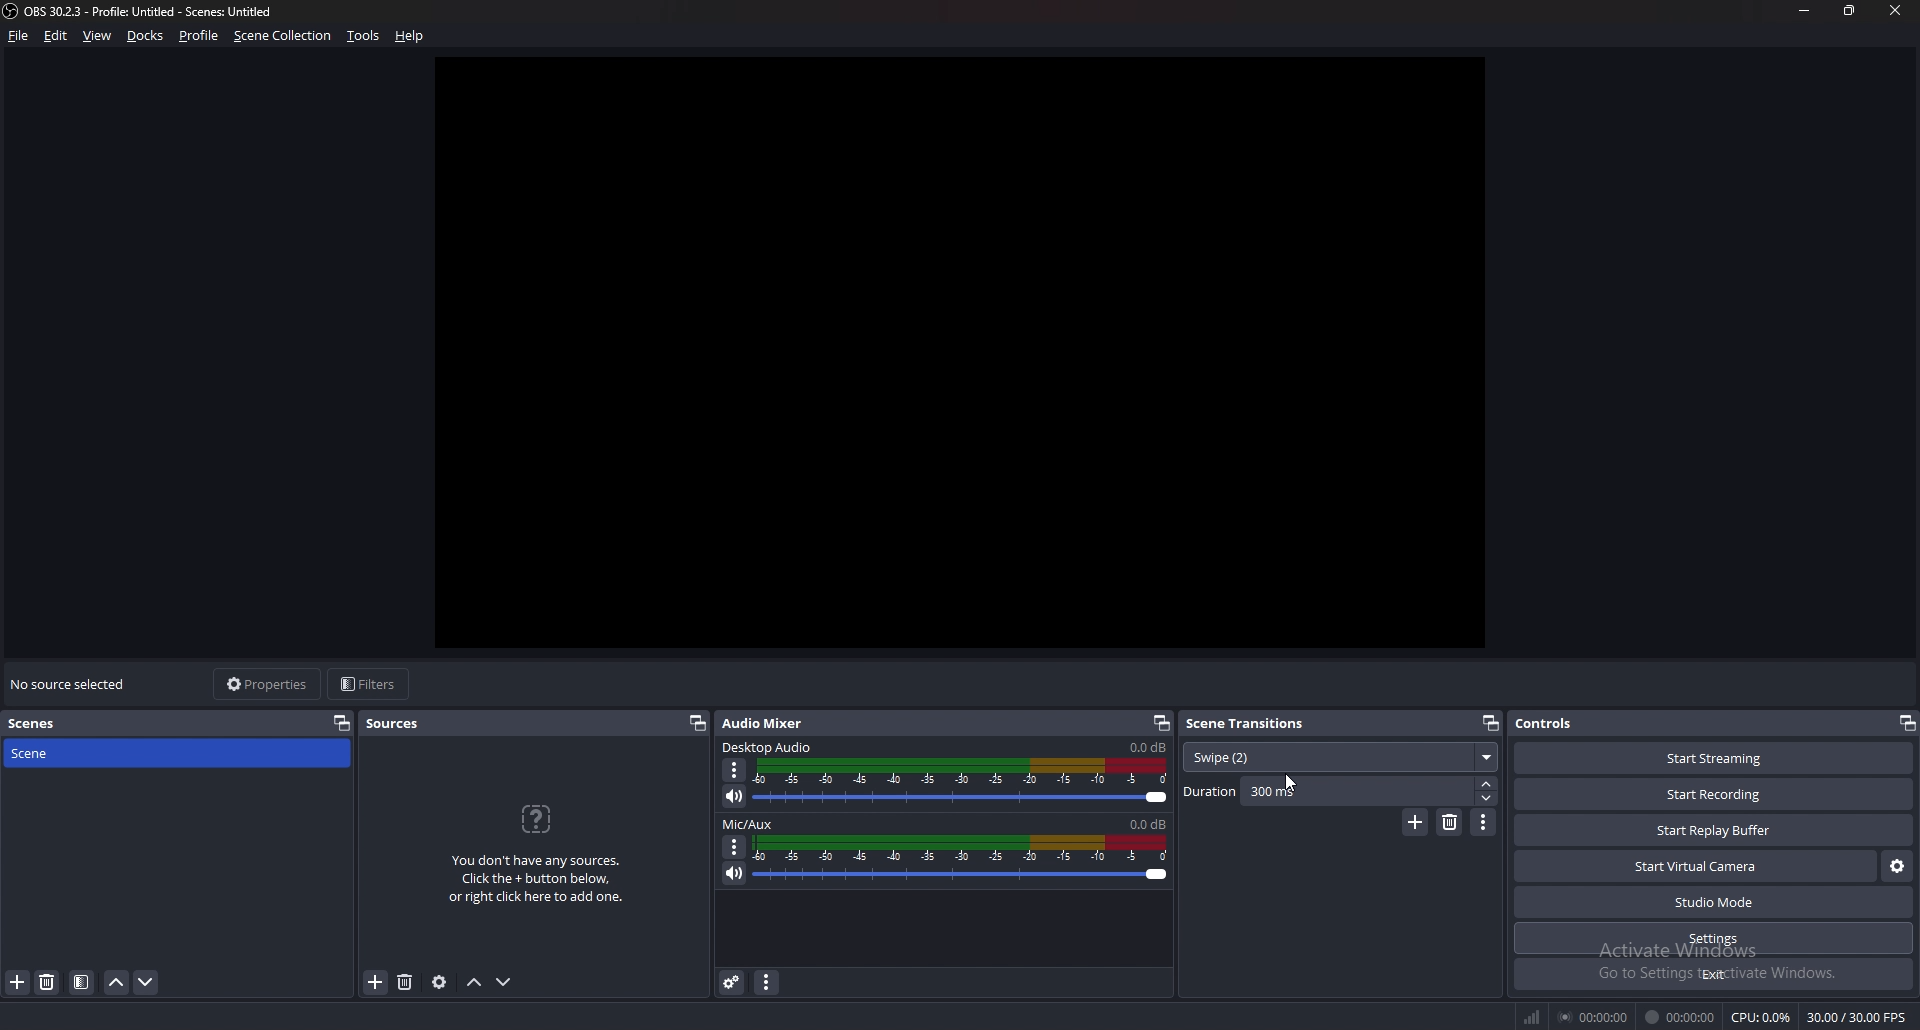  I want to click on volume level, so click(1148, 748).